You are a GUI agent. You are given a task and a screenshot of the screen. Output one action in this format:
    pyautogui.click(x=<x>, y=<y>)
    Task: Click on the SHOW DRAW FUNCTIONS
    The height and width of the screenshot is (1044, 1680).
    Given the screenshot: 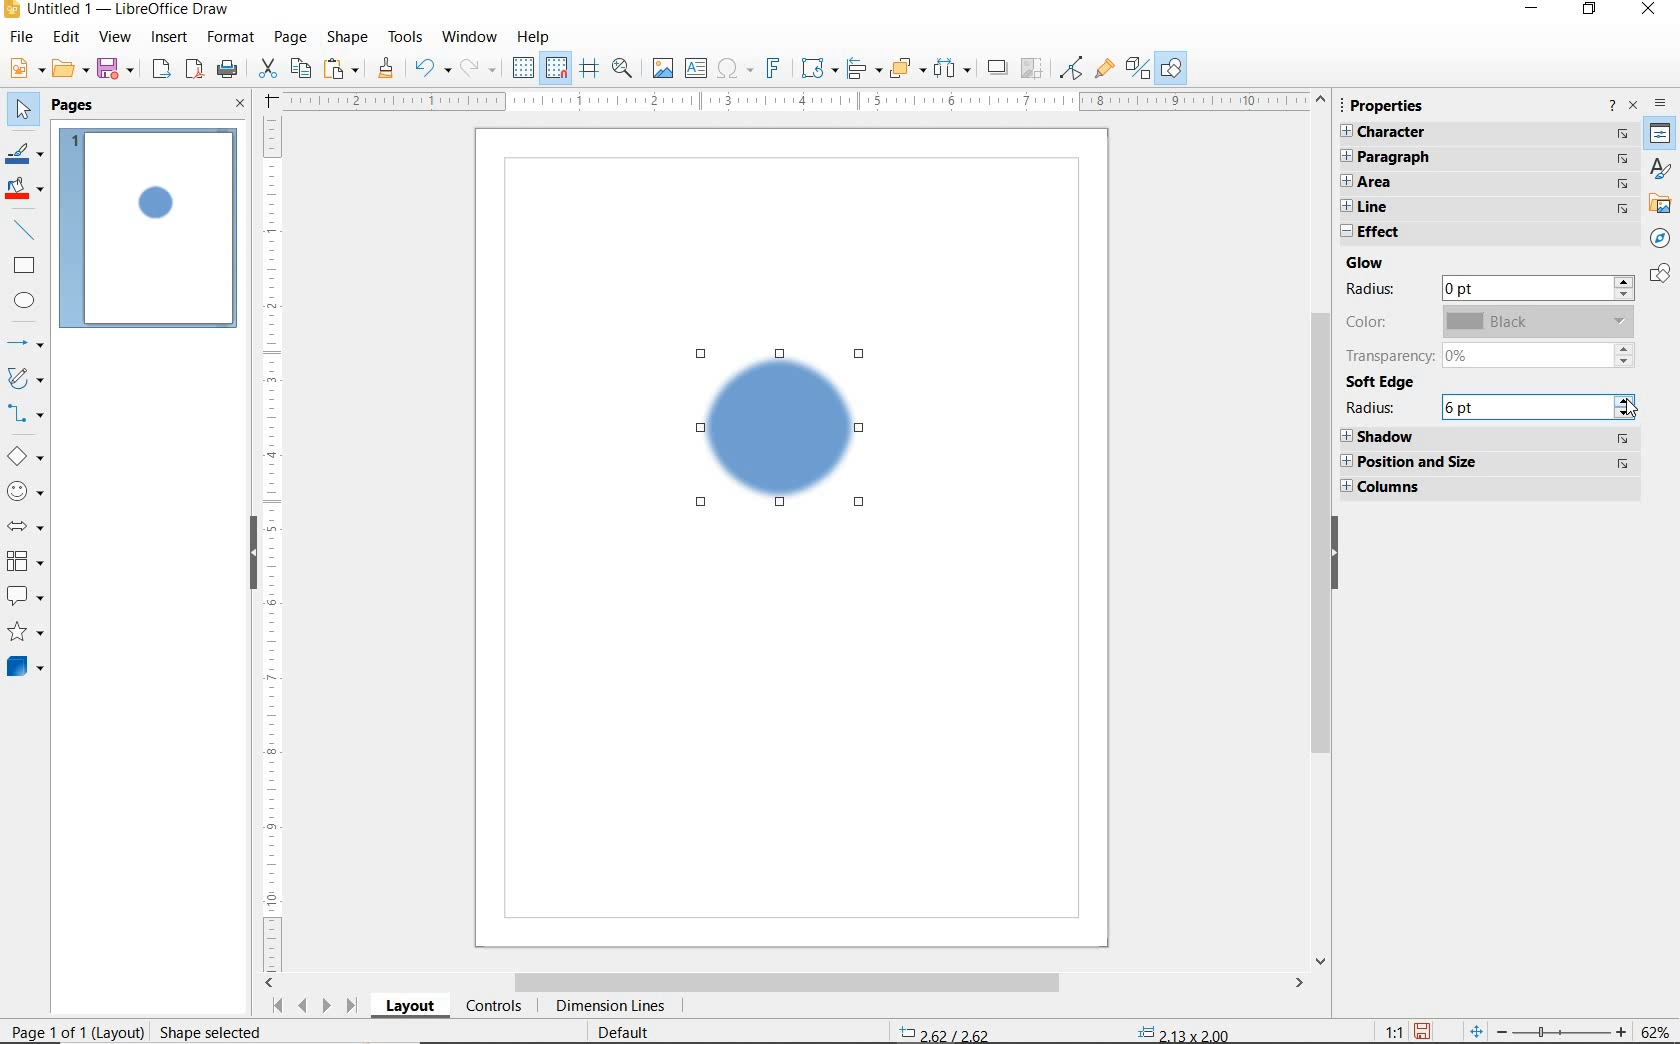 What is the action you would take?
    pyautogui.click(x=1172, y=69)
    